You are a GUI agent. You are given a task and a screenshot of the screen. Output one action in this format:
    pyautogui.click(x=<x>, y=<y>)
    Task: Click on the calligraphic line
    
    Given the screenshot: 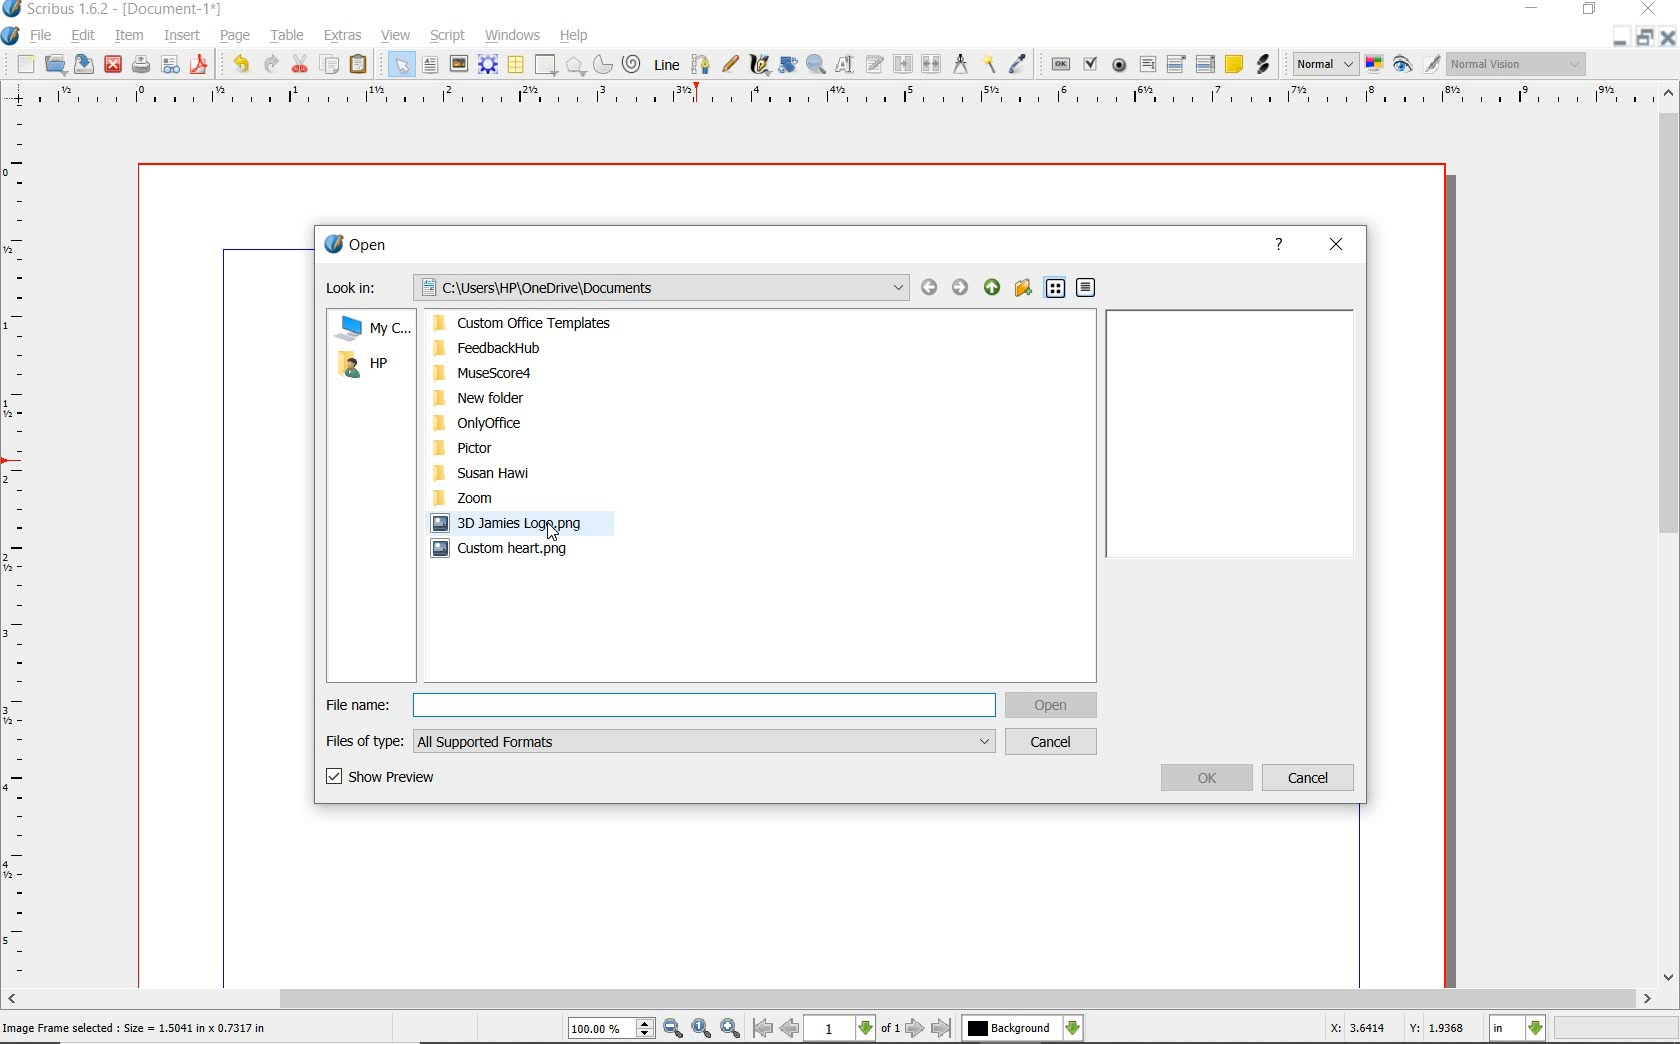 What is the action you would take?
    pyautogui.click(x=760, y=65)
    